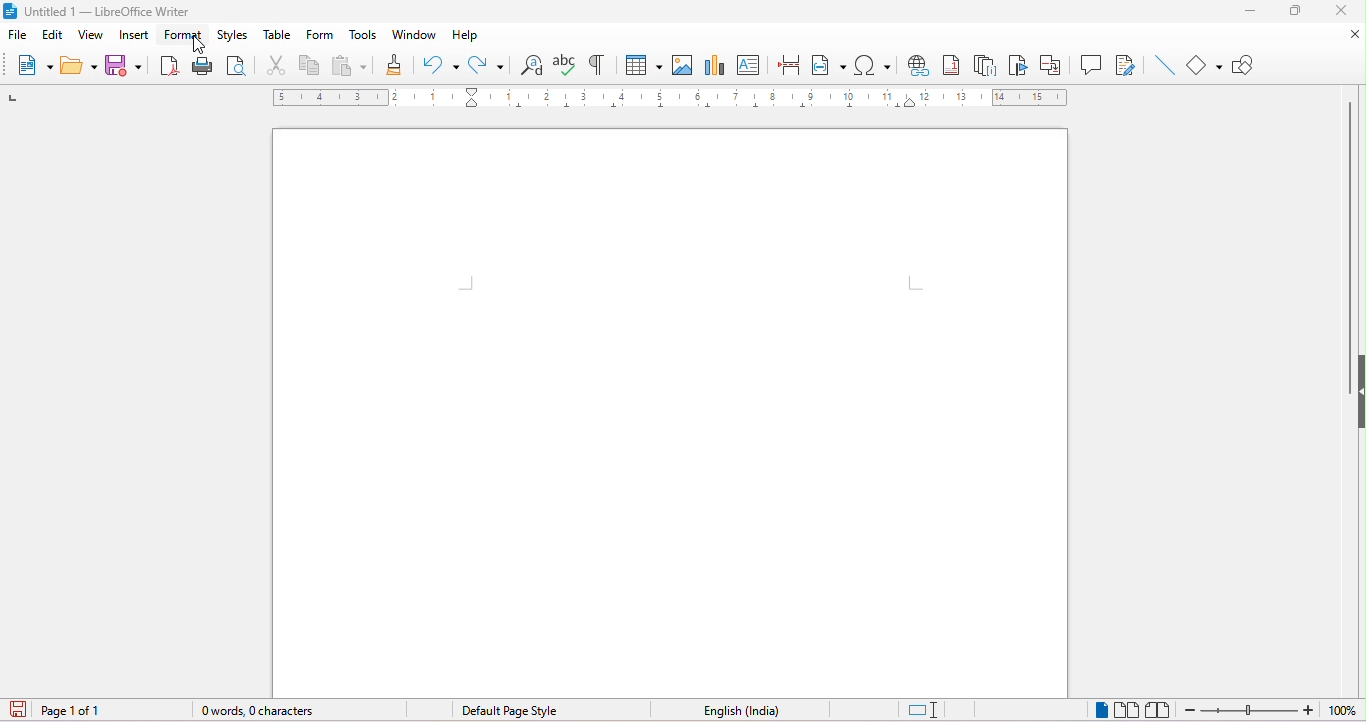 This screenshot has width=1366, height=722. Describe the element at coordinates (362, 37) in the screenshot. I see `tools` at that location.